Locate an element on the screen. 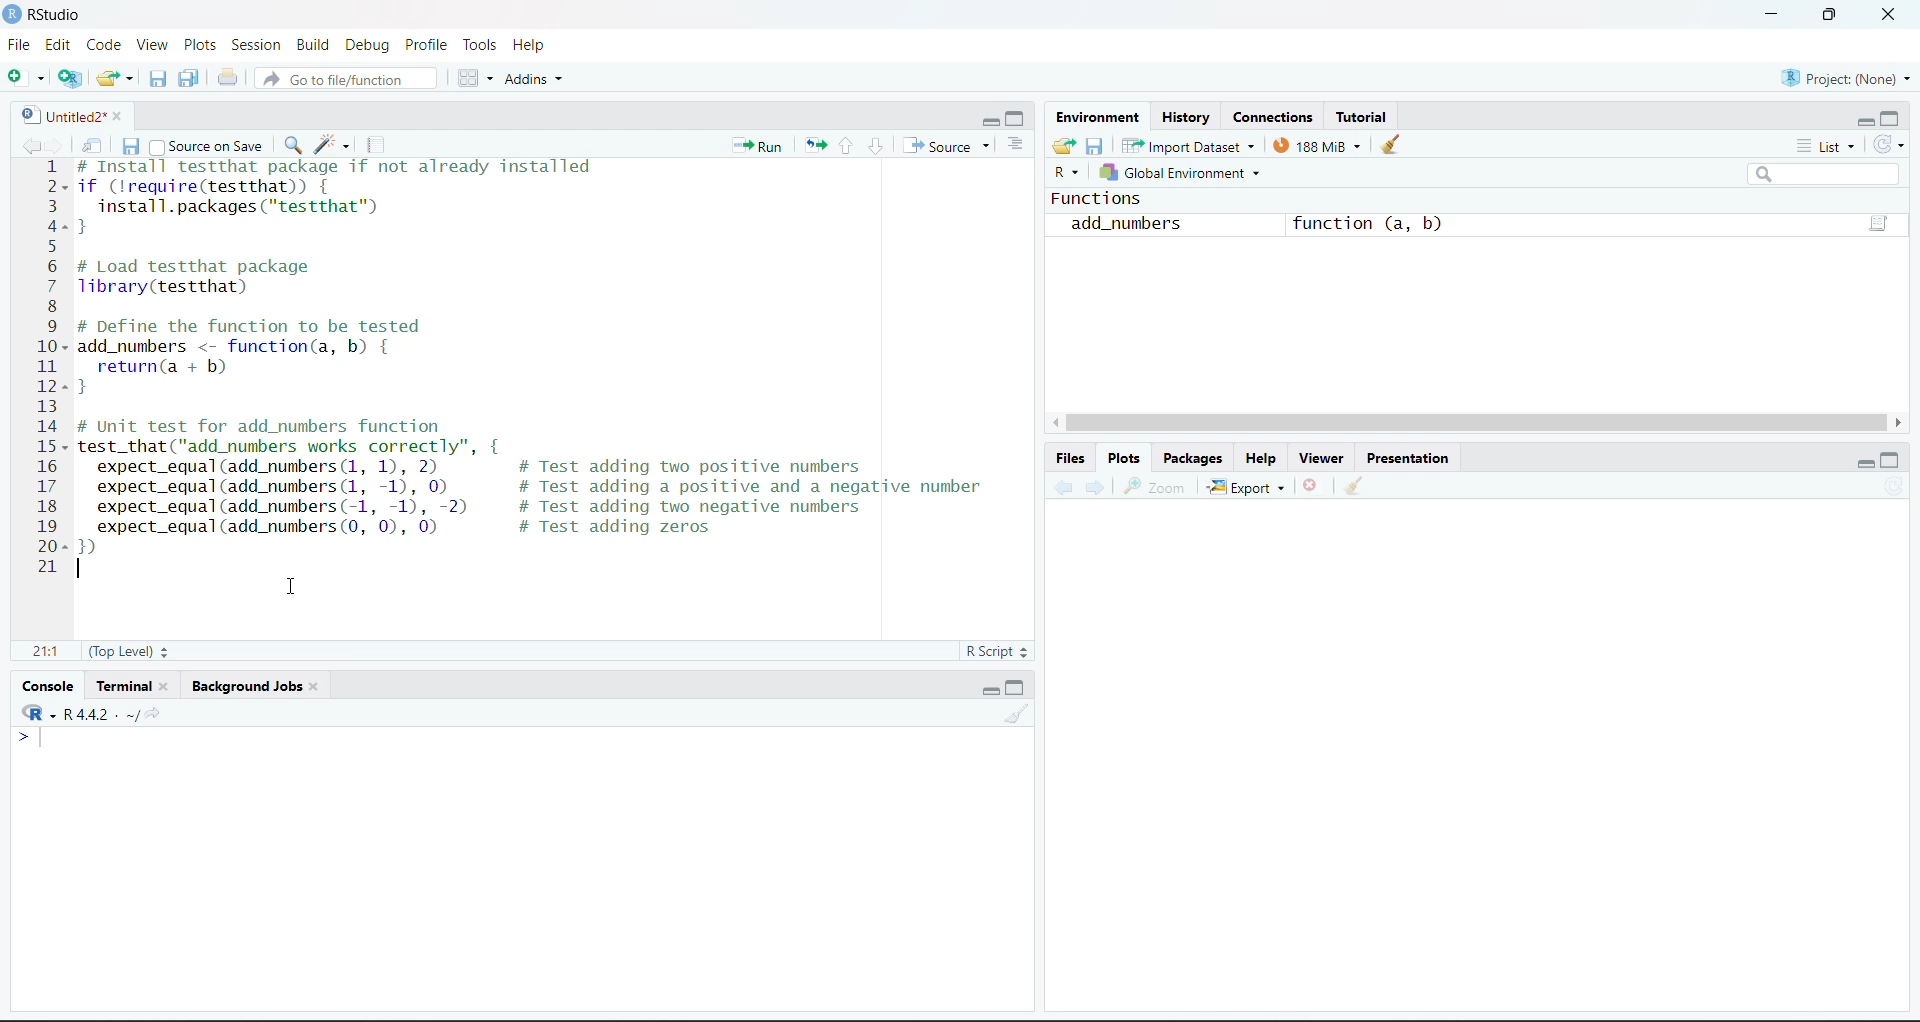 The width and height of the screenshot is (1920, 1022). save all open documents is located at coordinates (190, 79).